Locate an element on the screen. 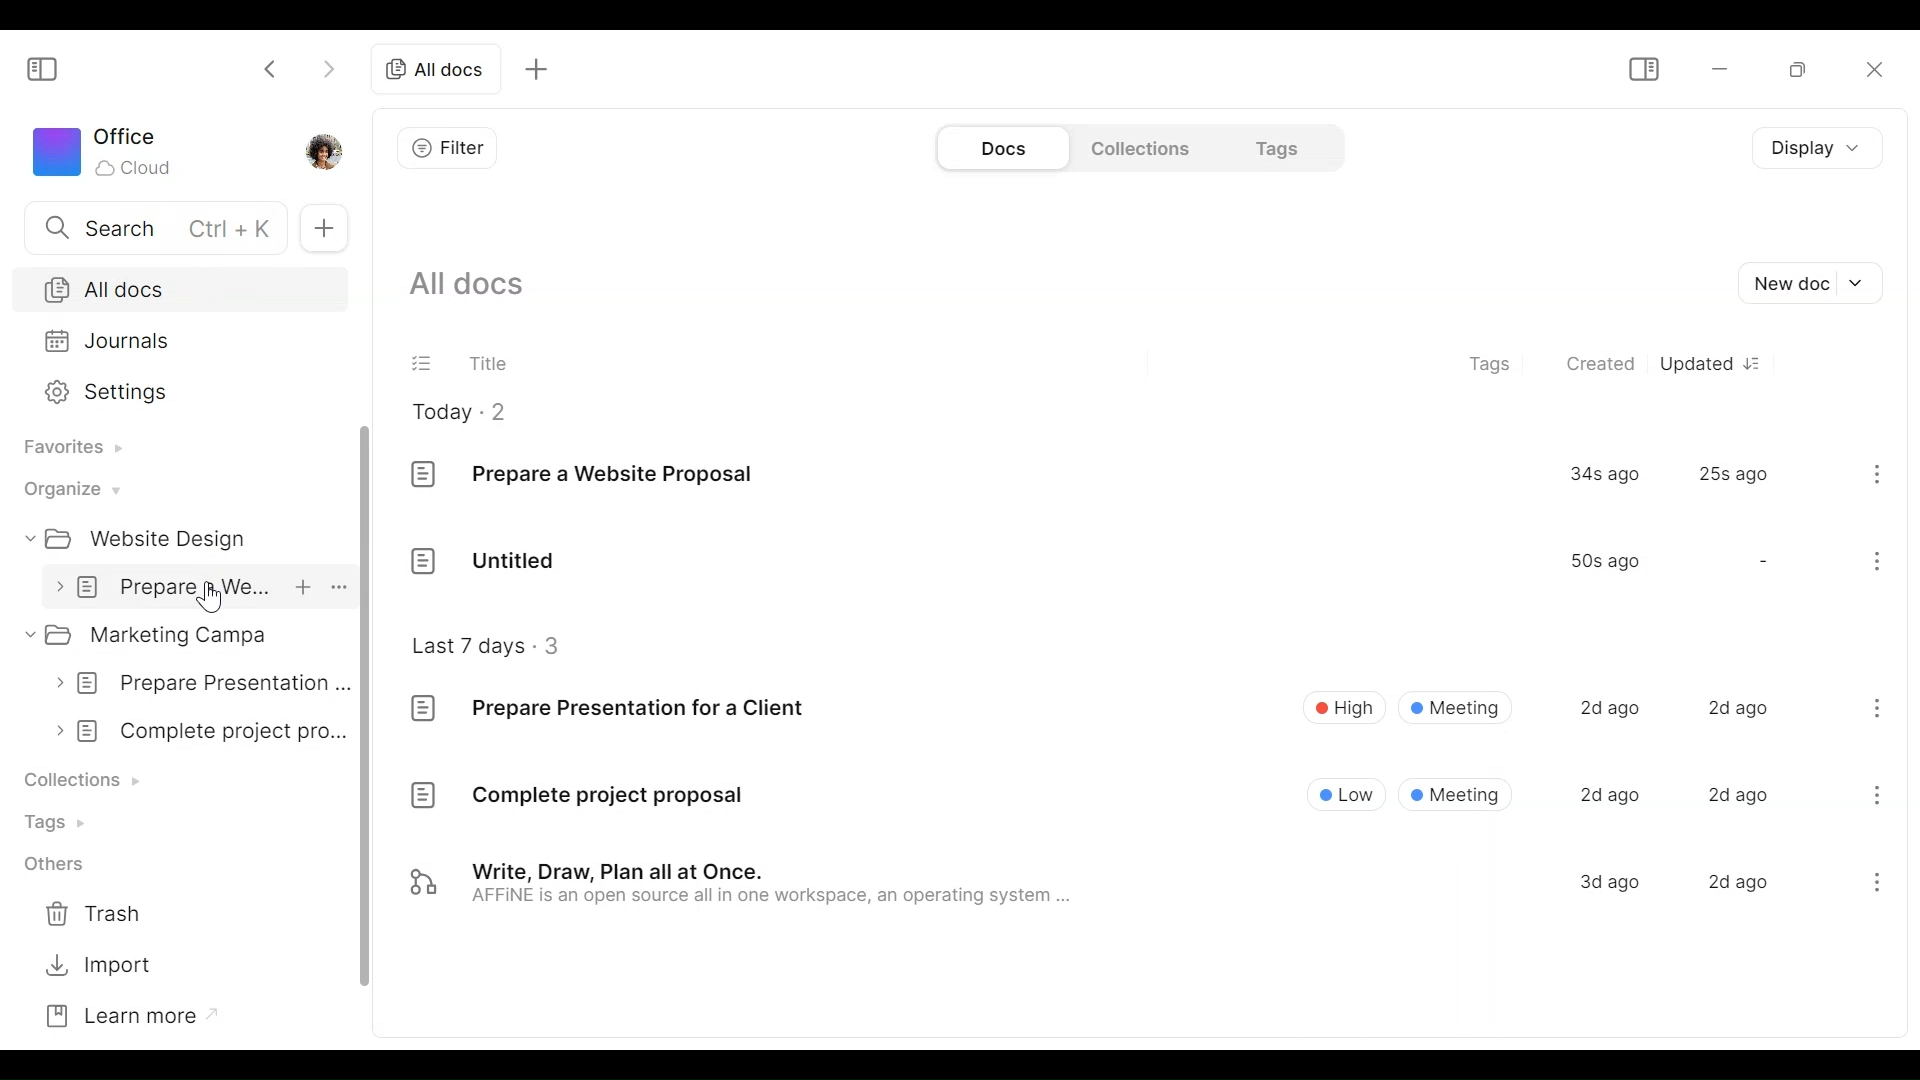 The height and width of the screenshot is (1080, 1920). Display is located at coordinates (1815, 145).